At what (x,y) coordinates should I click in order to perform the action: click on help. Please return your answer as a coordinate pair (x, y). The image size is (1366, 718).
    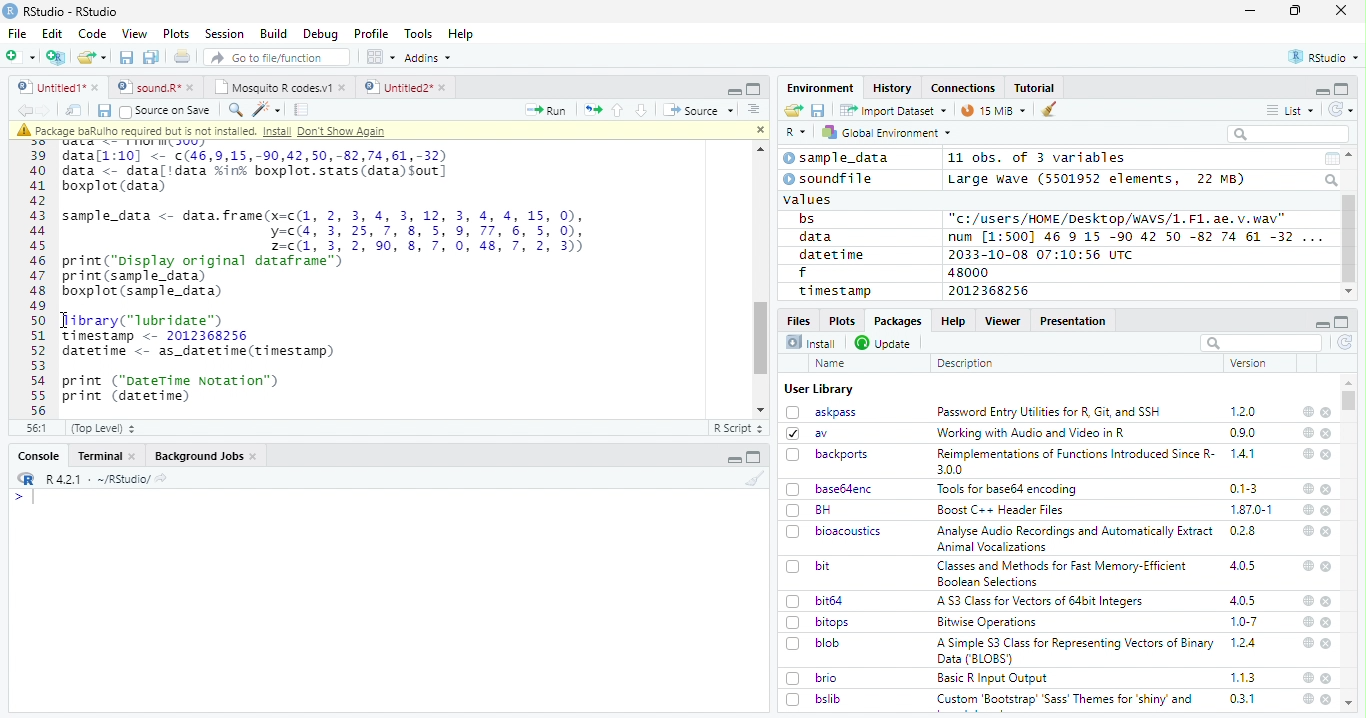
    Looking at the image, I should click on (1307, 699).